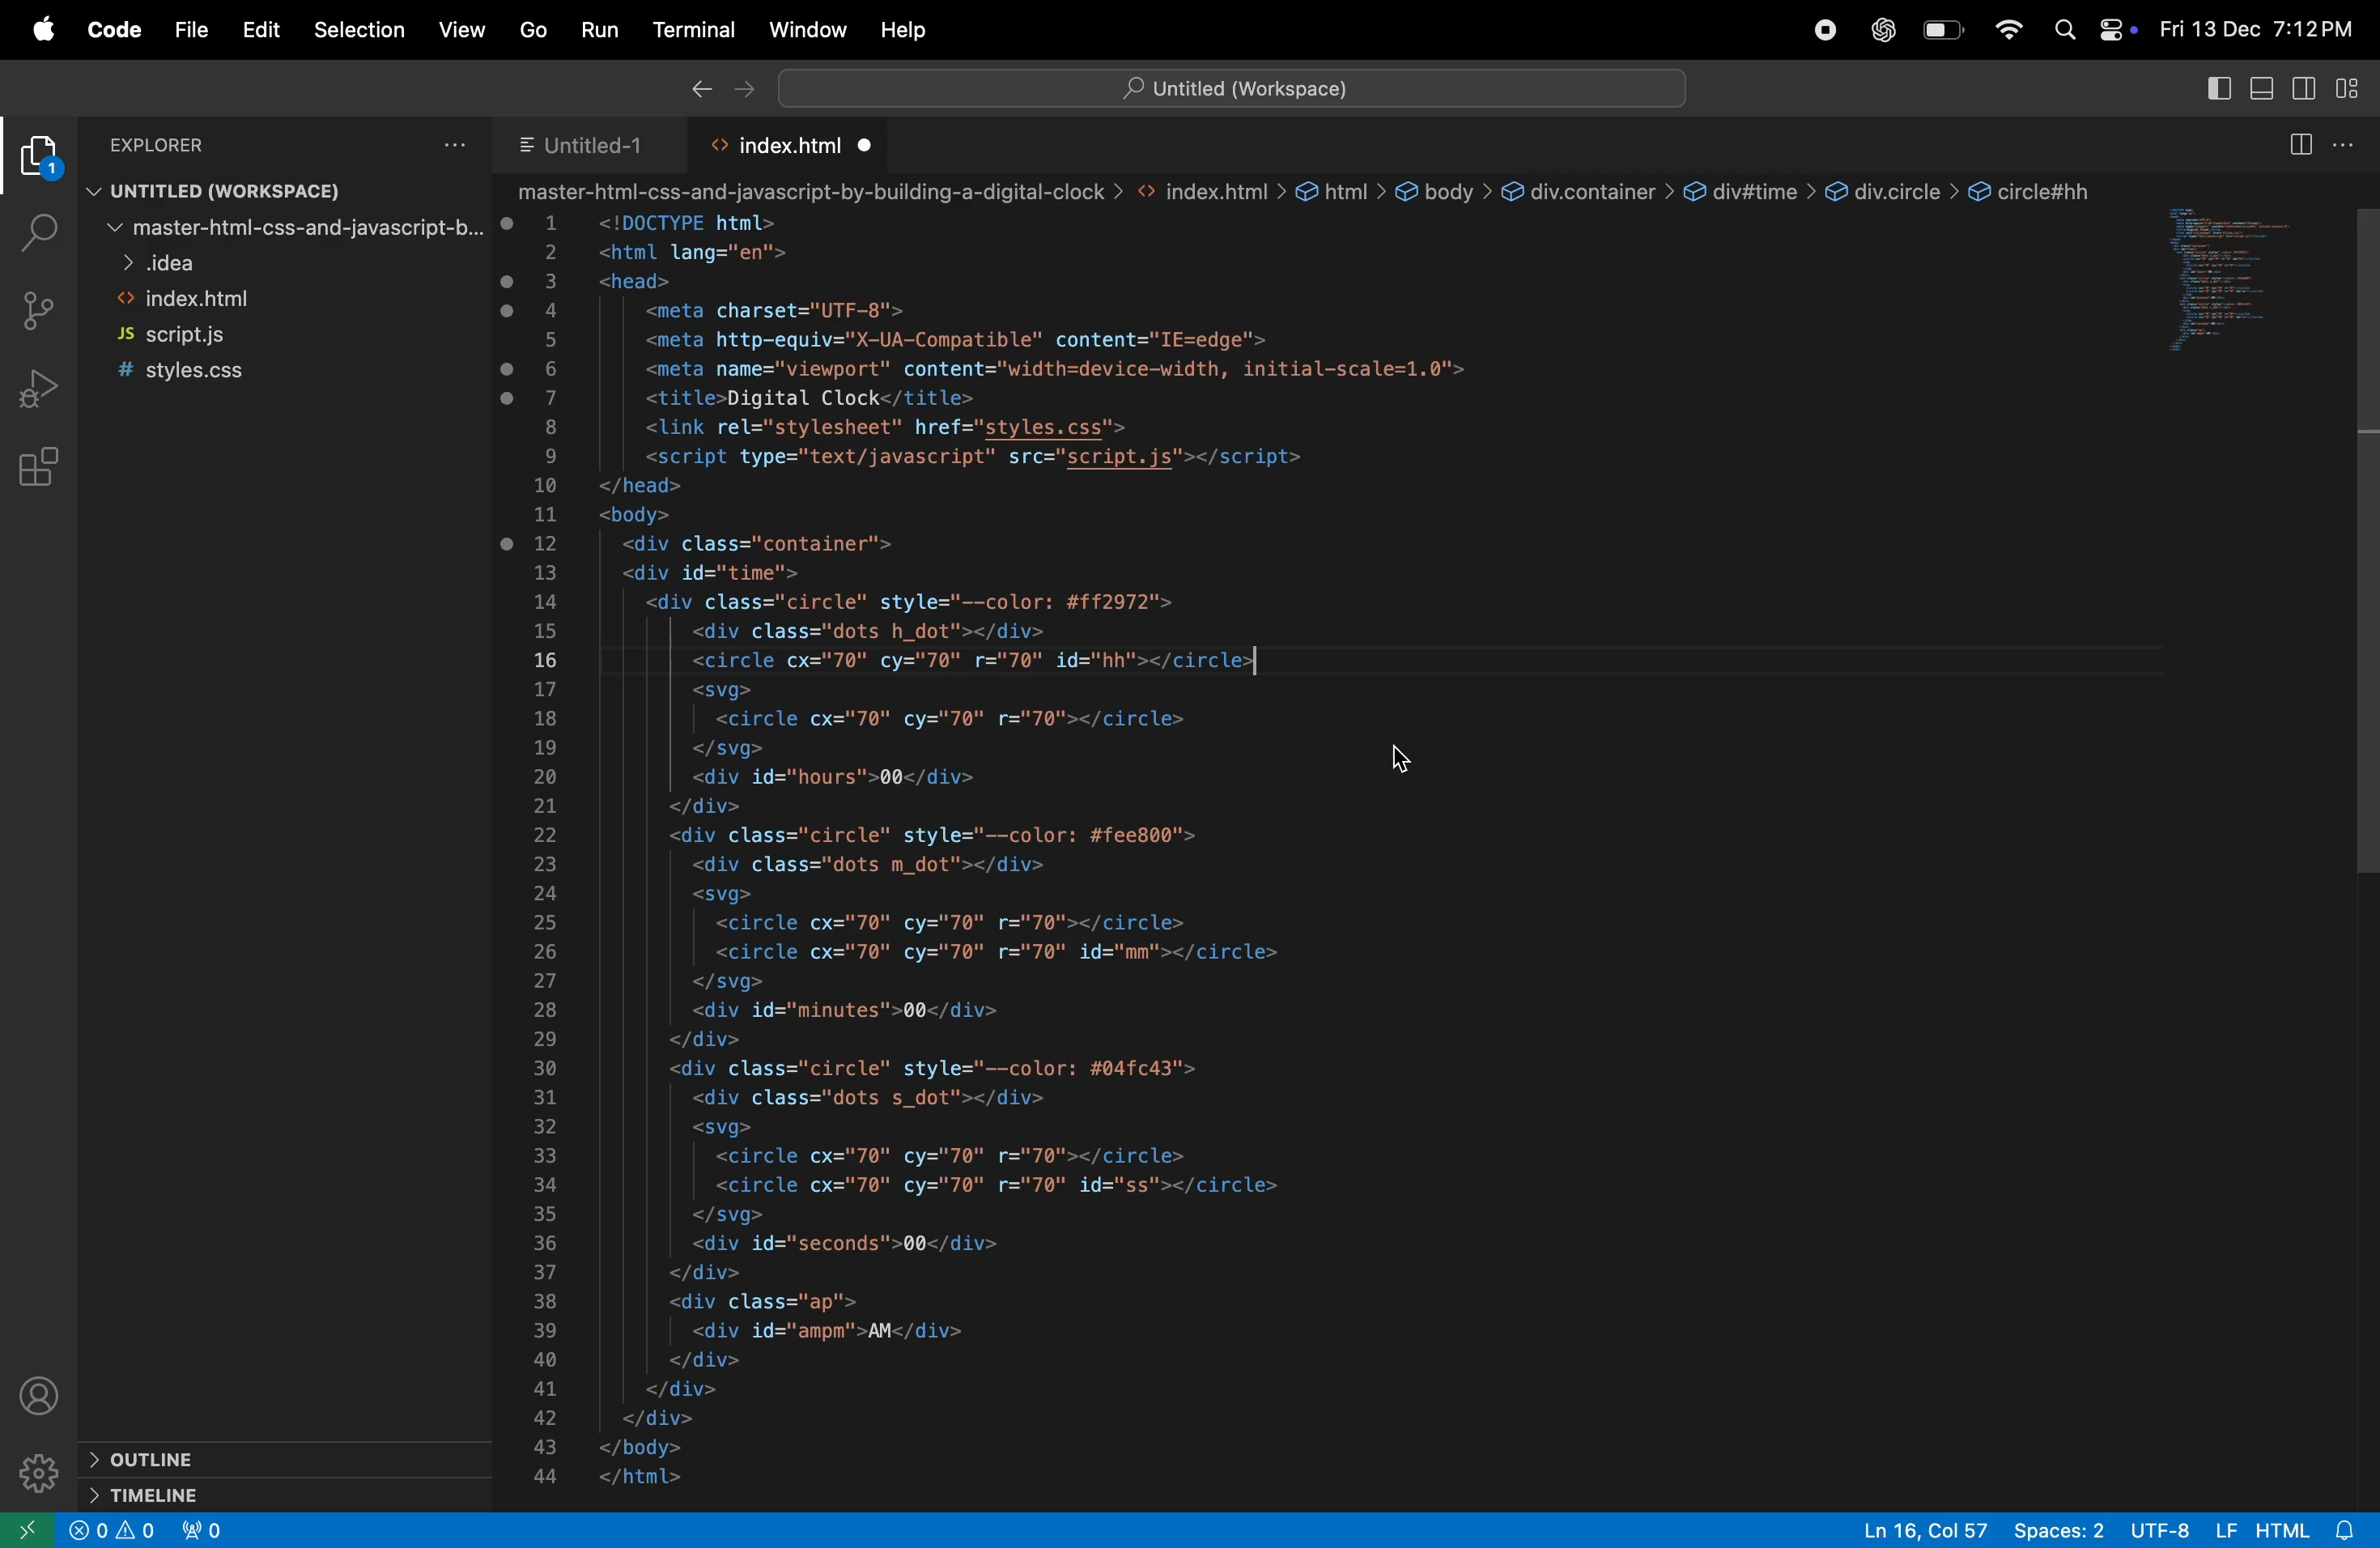  I want to click on RUN, so click(603, 28).